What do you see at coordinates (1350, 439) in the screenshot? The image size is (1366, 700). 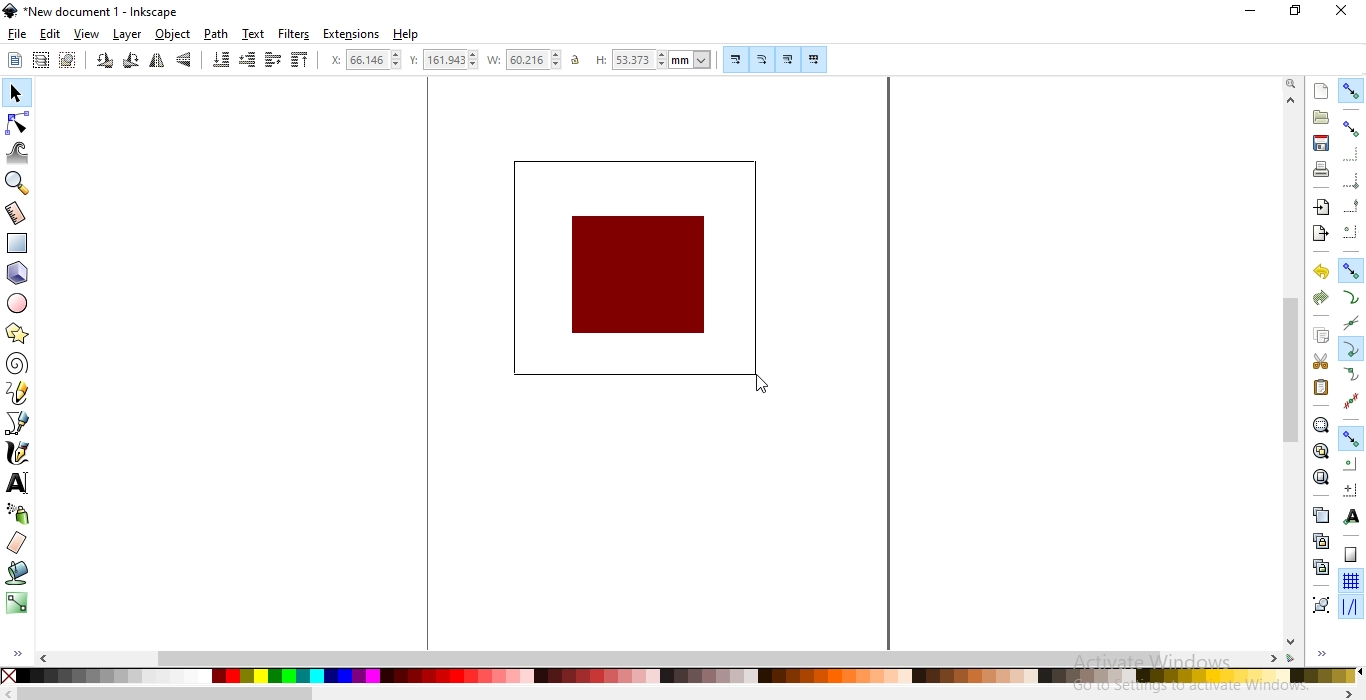 I see `snap nodes, paths and handles` at bounding box center [1350, 439].